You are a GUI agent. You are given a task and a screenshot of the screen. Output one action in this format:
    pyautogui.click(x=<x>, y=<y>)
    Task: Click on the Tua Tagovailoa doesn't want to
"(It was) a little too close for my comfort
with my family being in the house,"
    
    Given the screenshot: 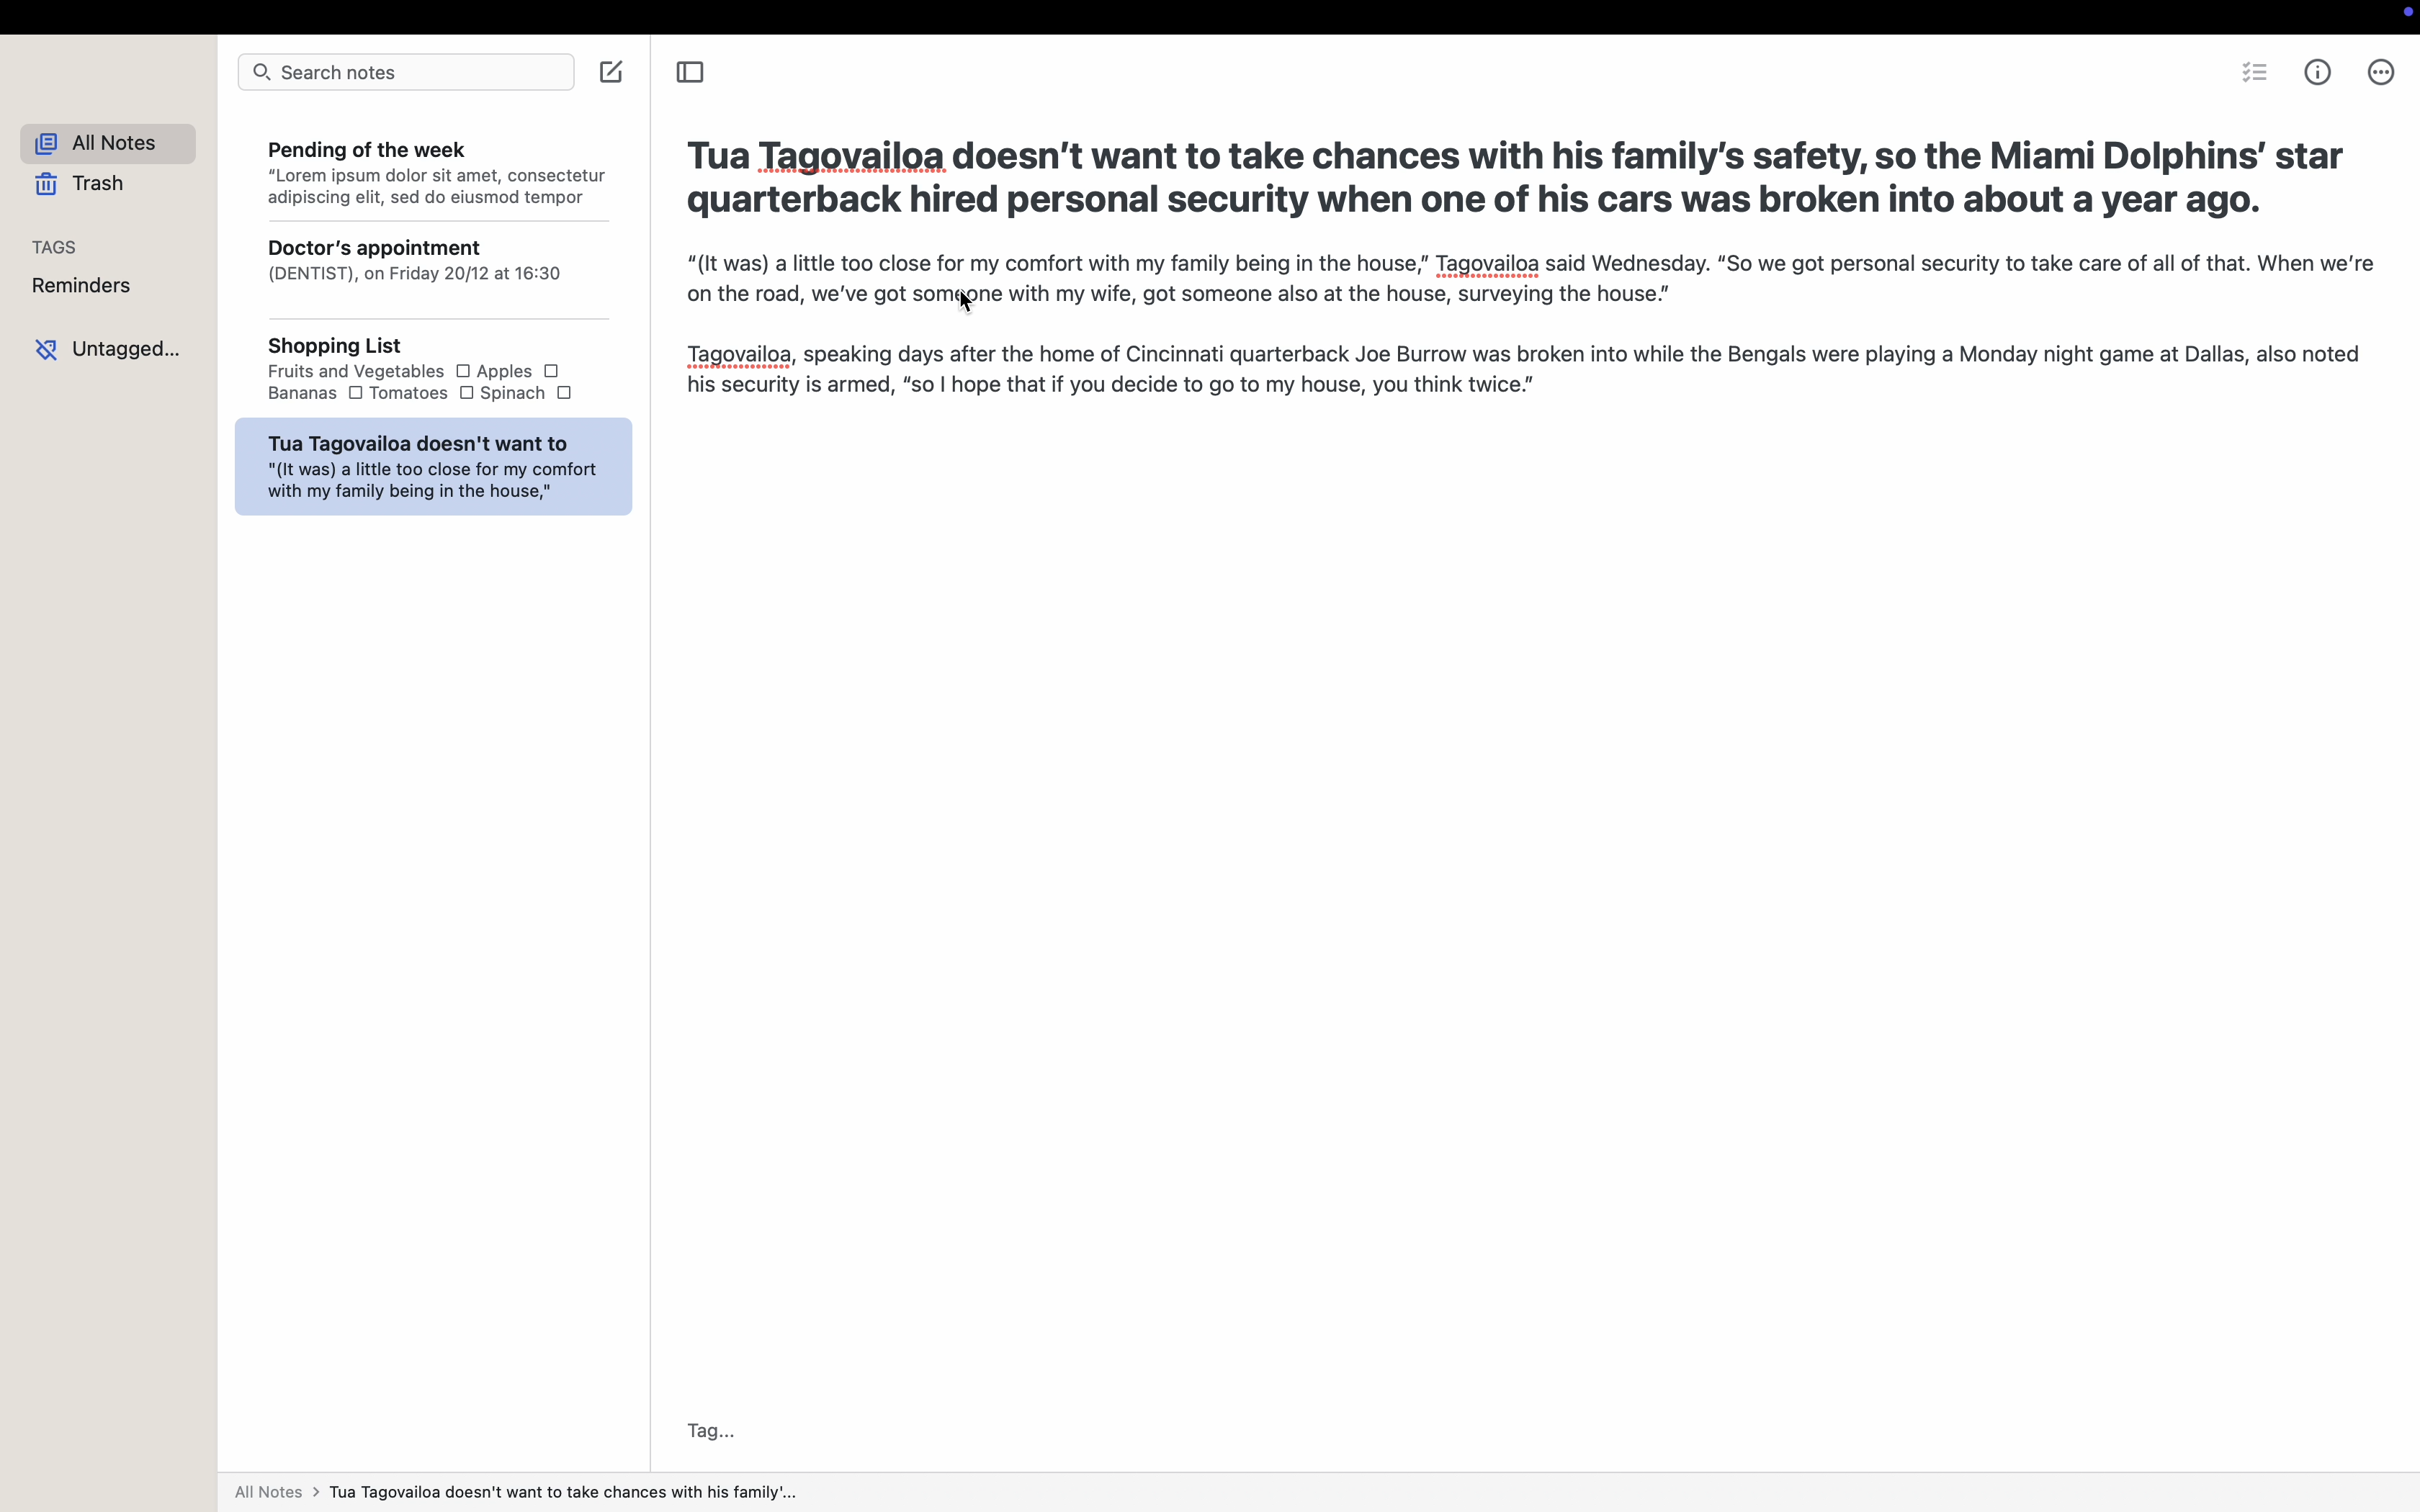 What is the action you would take?
    pyautogui.click(x=431, y=466)
    